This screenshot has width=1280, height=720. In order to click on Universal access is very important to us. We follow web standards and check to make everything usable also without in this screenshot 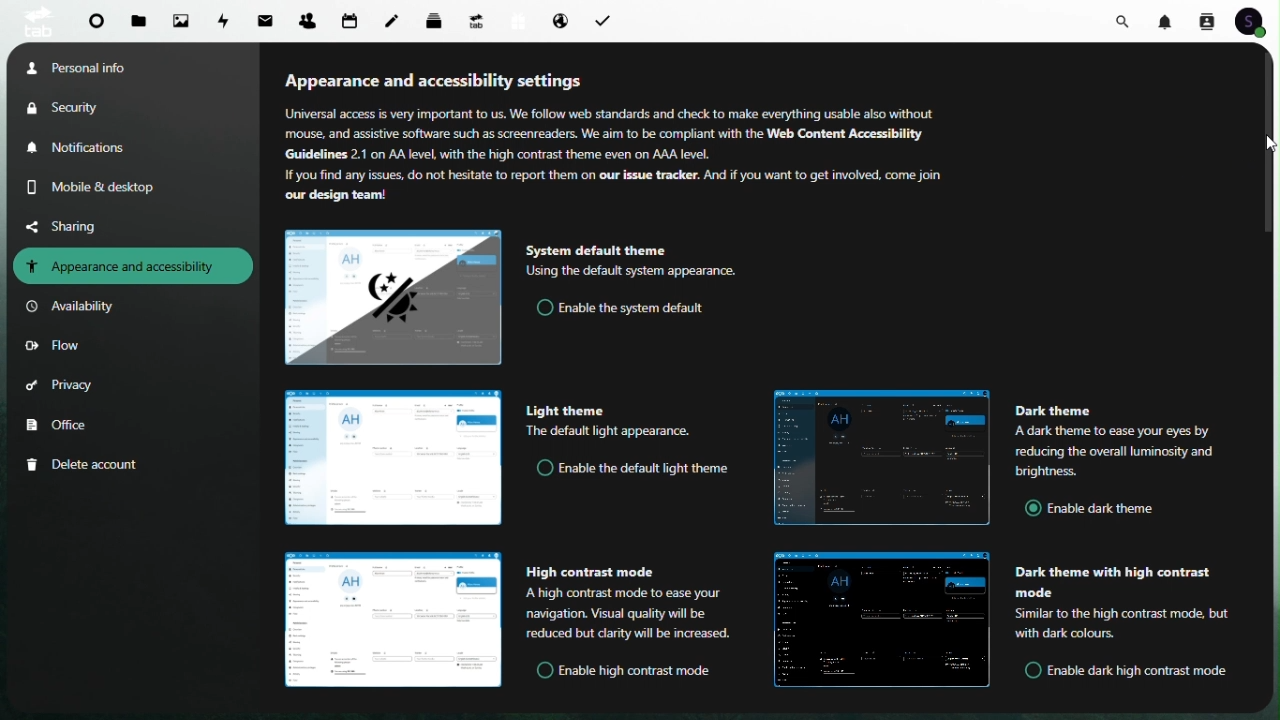, I will do `click(614, 114)`.